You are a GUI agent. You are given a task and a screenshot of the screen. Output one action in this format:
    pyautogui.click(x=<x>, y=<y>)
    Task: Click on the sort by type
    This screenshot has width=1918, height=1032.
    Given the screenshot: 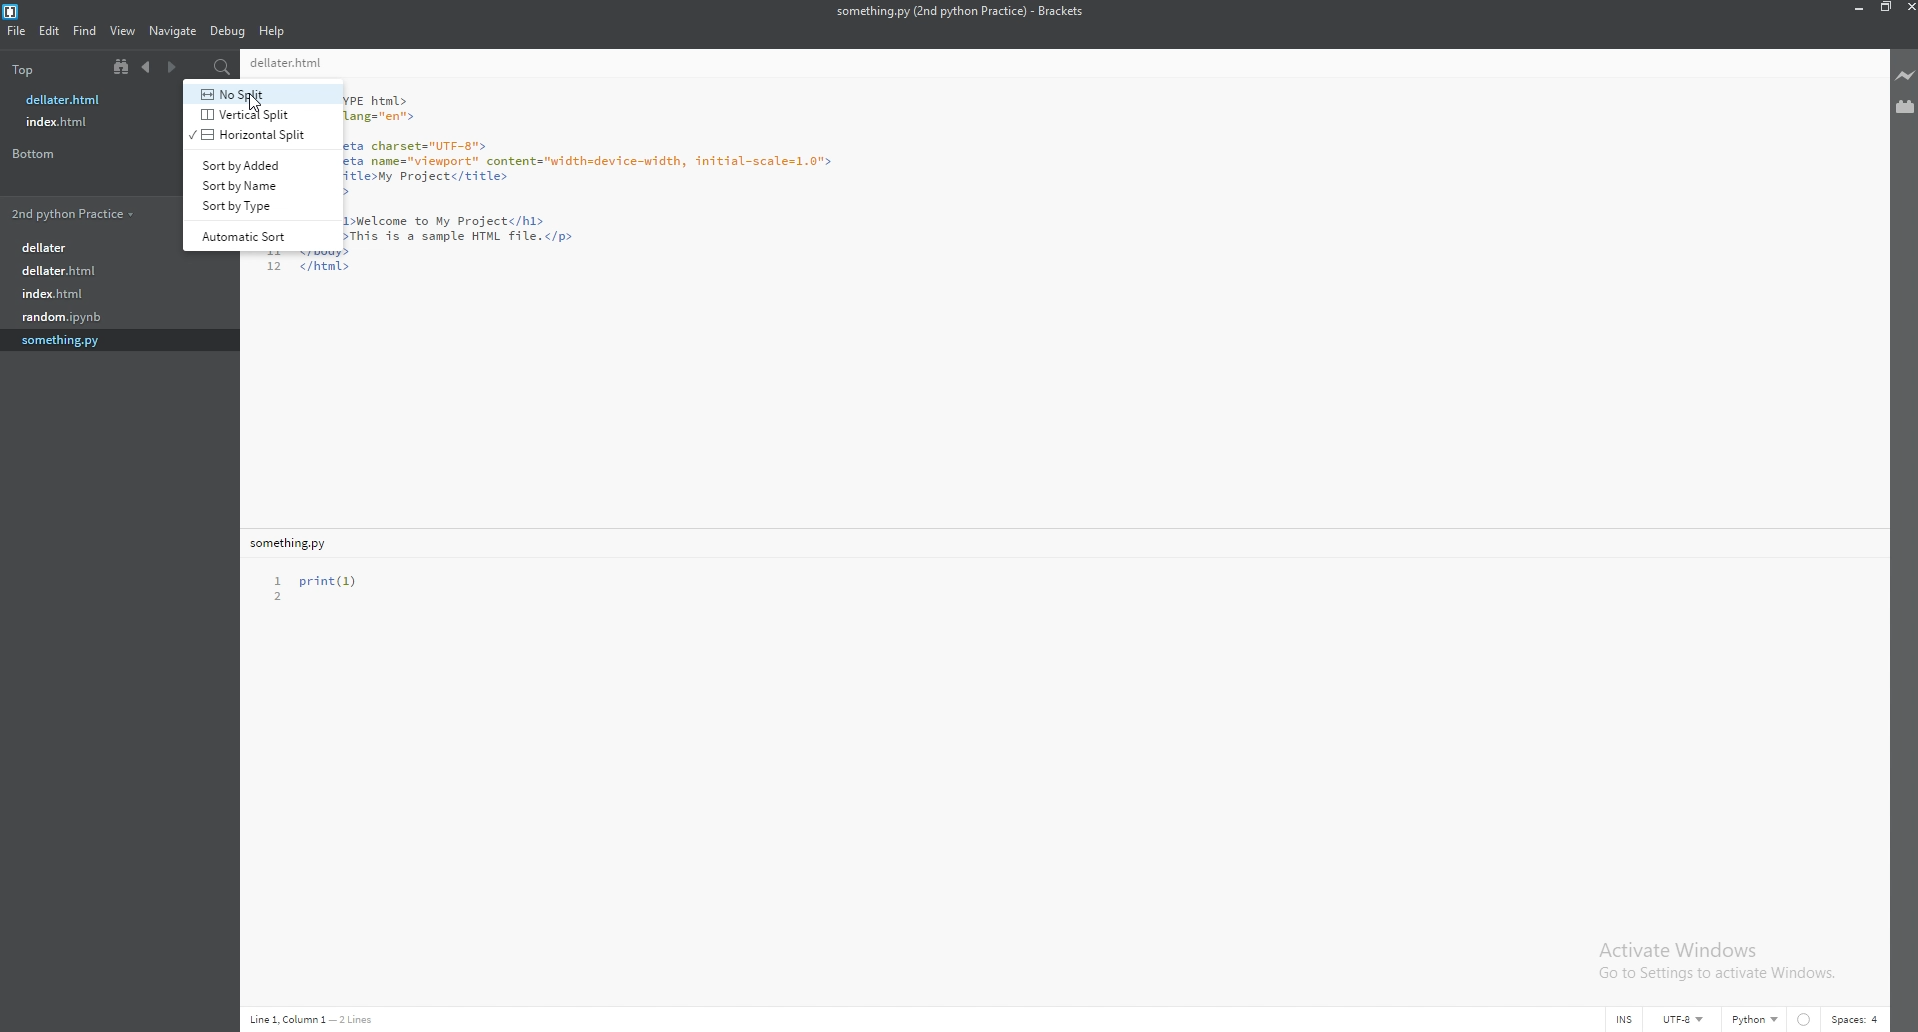 What is the action you would take?
    pyautogui.click(x=262, y=206)
    